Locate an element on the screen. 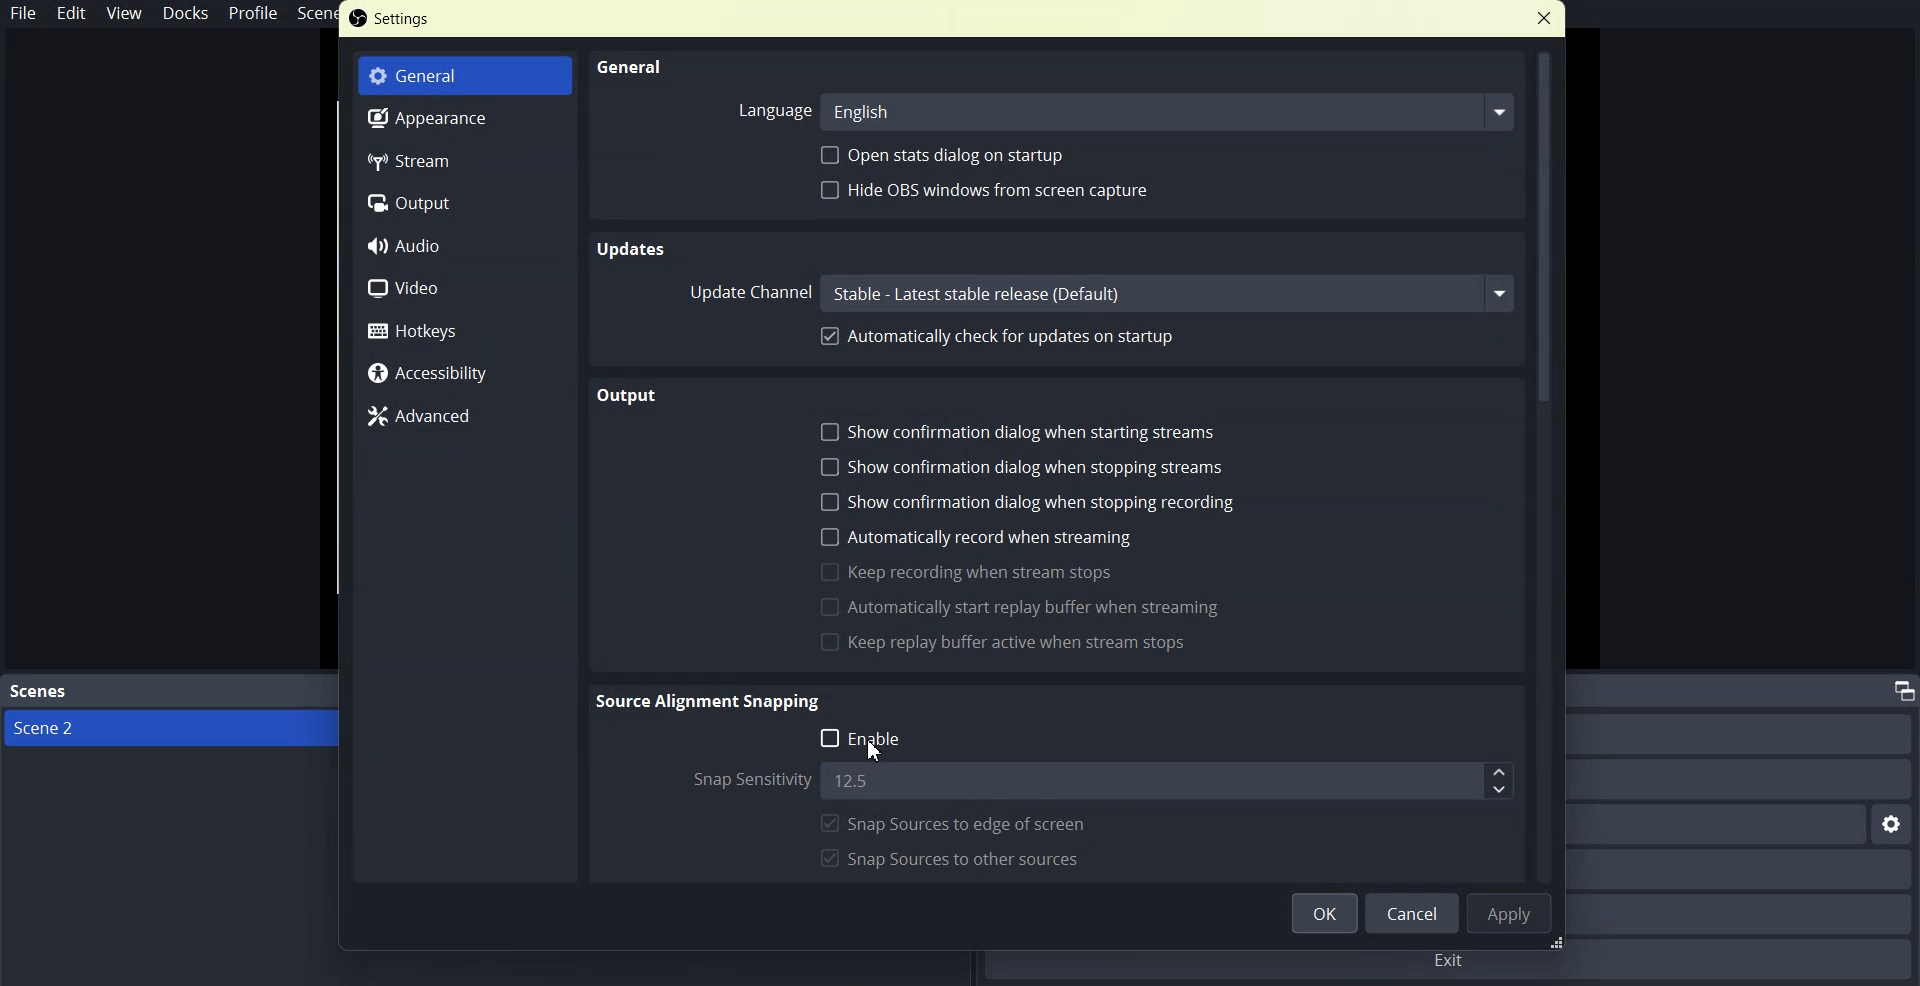 The height and width of the screenshot is (986, 1920). Update channel is located at coordinates (751, 297).